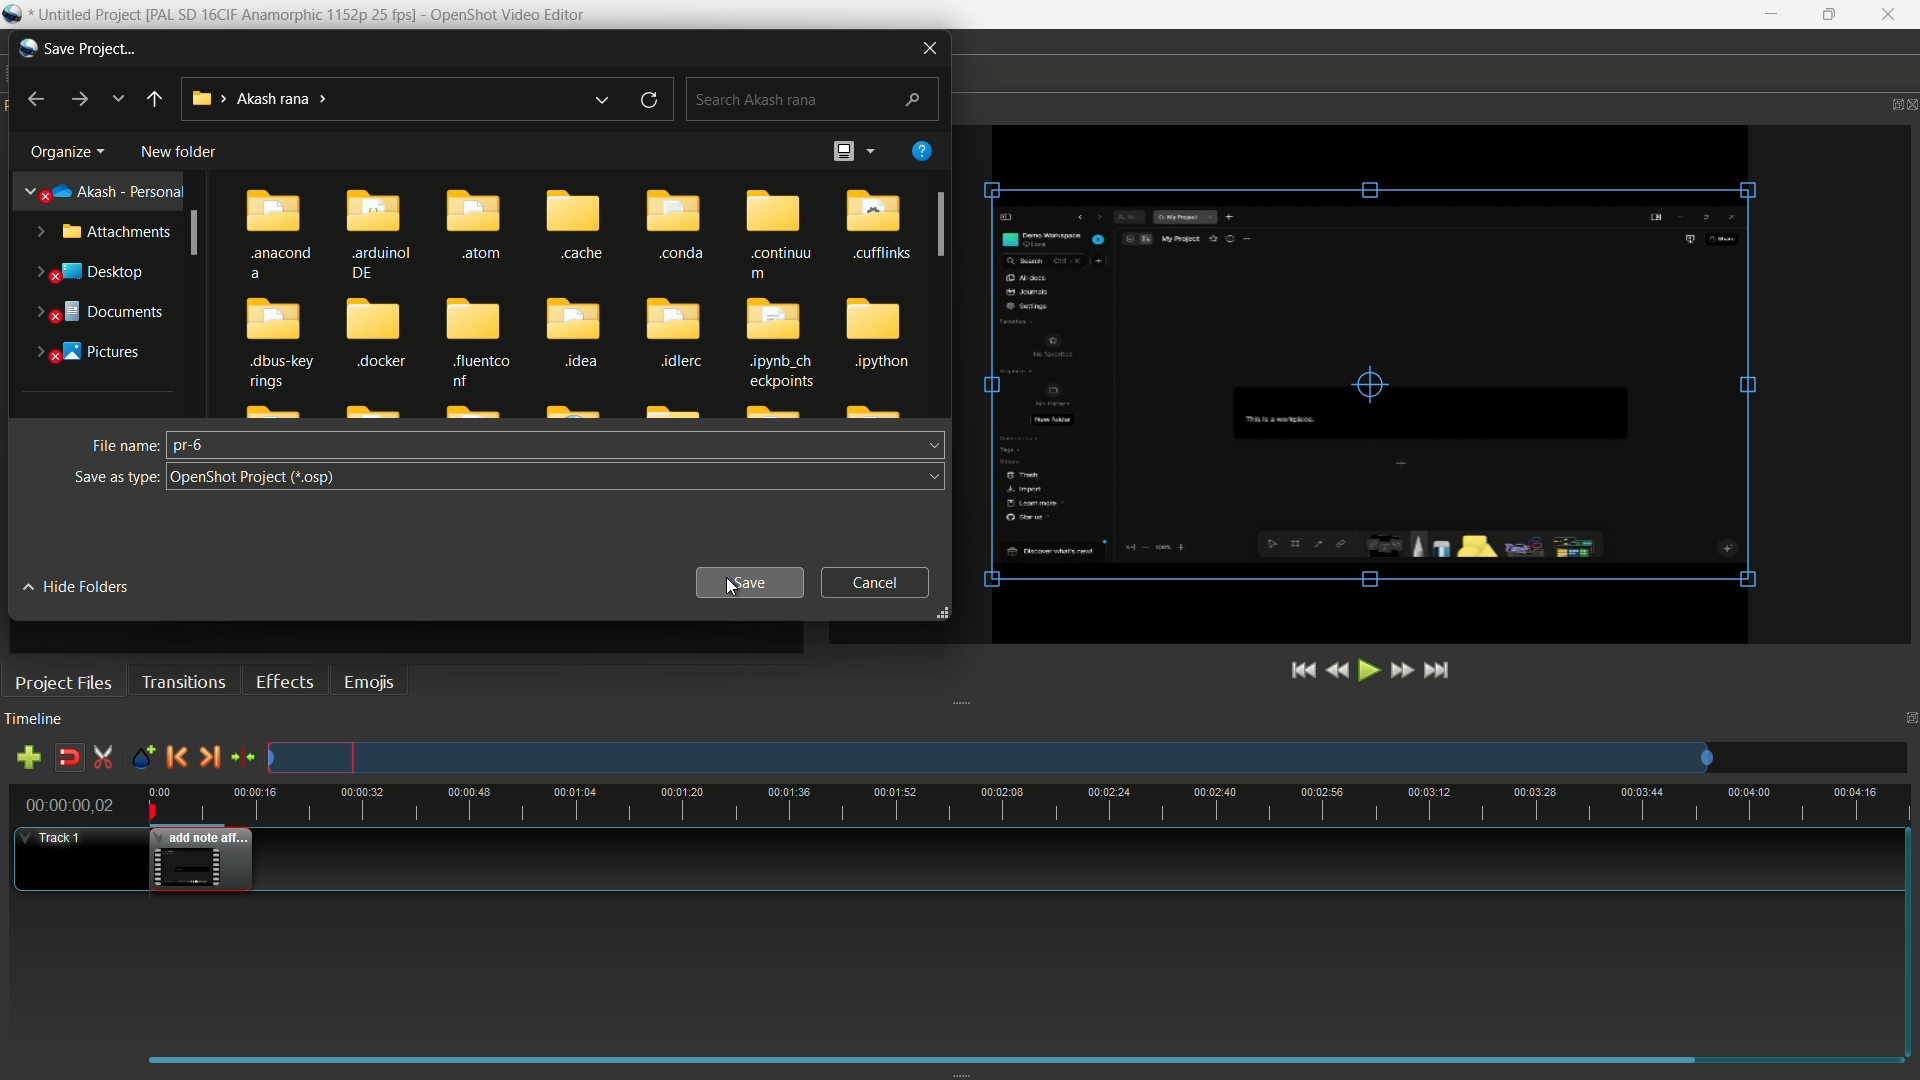 The height and width of the screenshot is (1080, 1920). What do you see at coordinates (195, 232) in the screenshot?
I see `scroll bar` at bounding box center [195, 232].